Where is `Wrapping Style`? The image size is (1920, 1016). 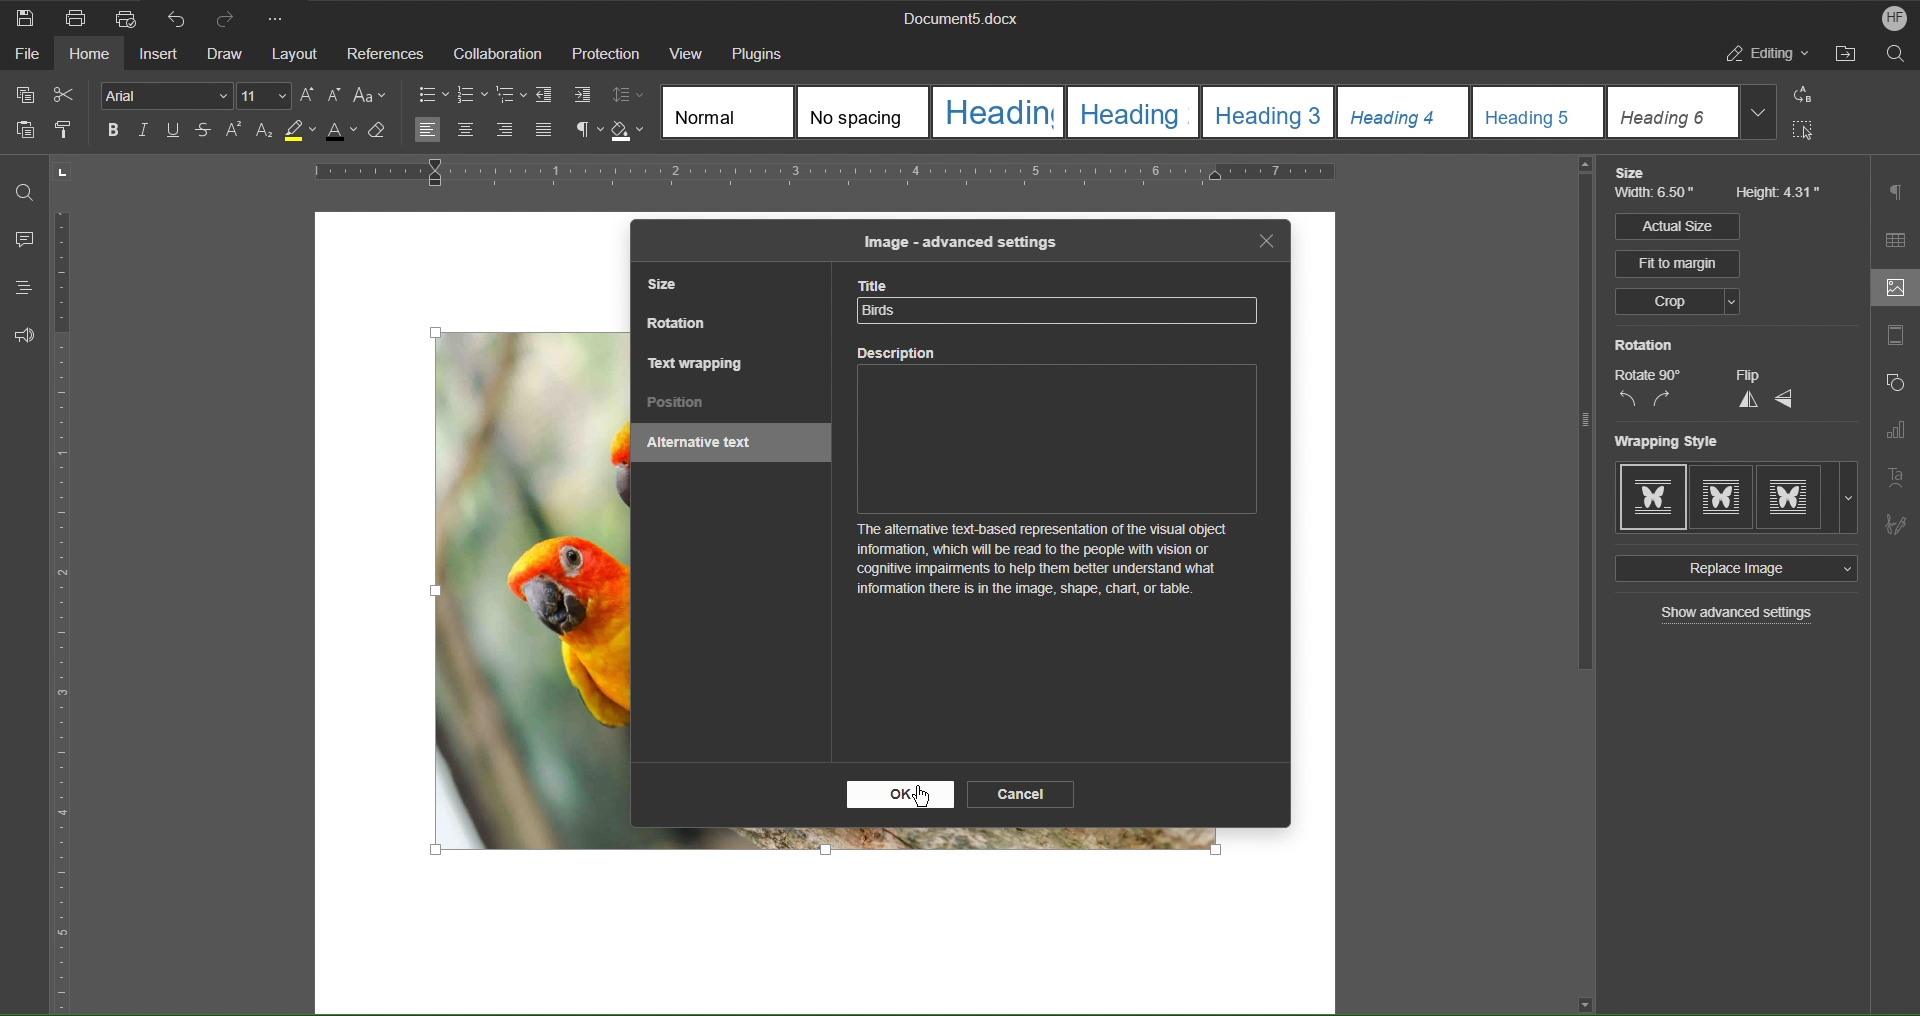 Wrapping Style is located at coordinates (1737, 498).